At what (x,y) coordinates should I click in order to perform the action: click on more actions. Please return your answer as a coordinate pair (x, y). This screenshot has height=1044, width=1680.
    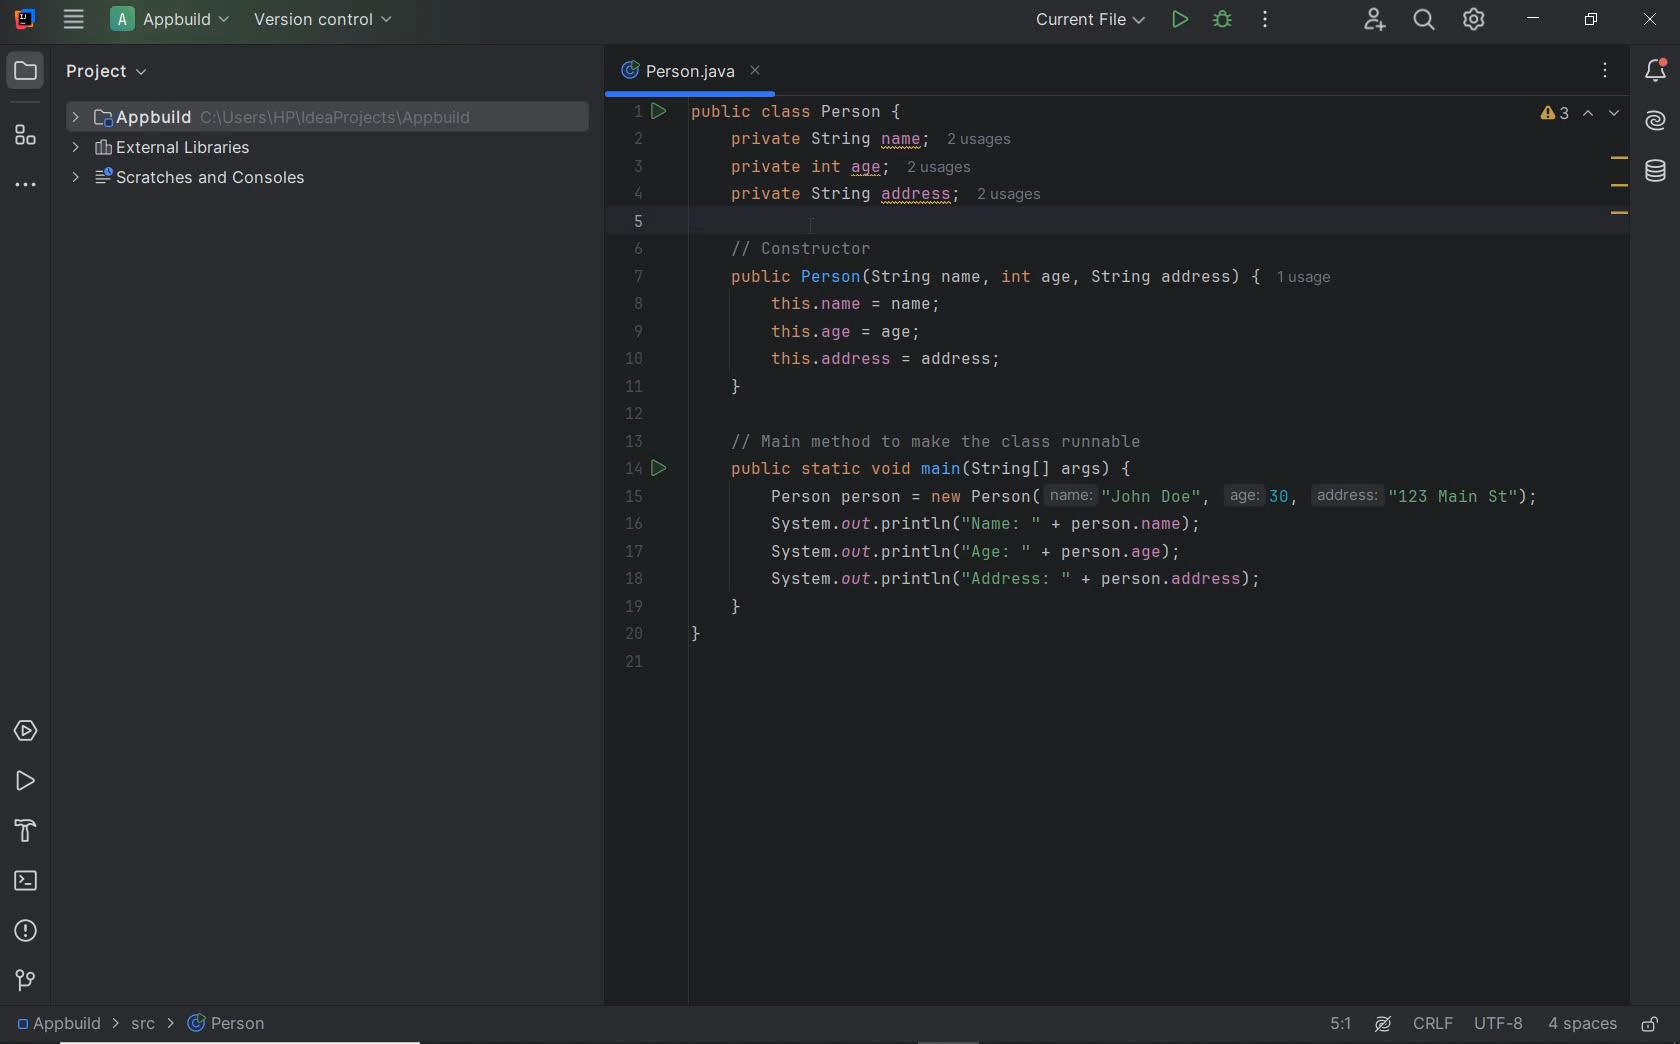
    Looking at the image, I should click on (1265, 22).